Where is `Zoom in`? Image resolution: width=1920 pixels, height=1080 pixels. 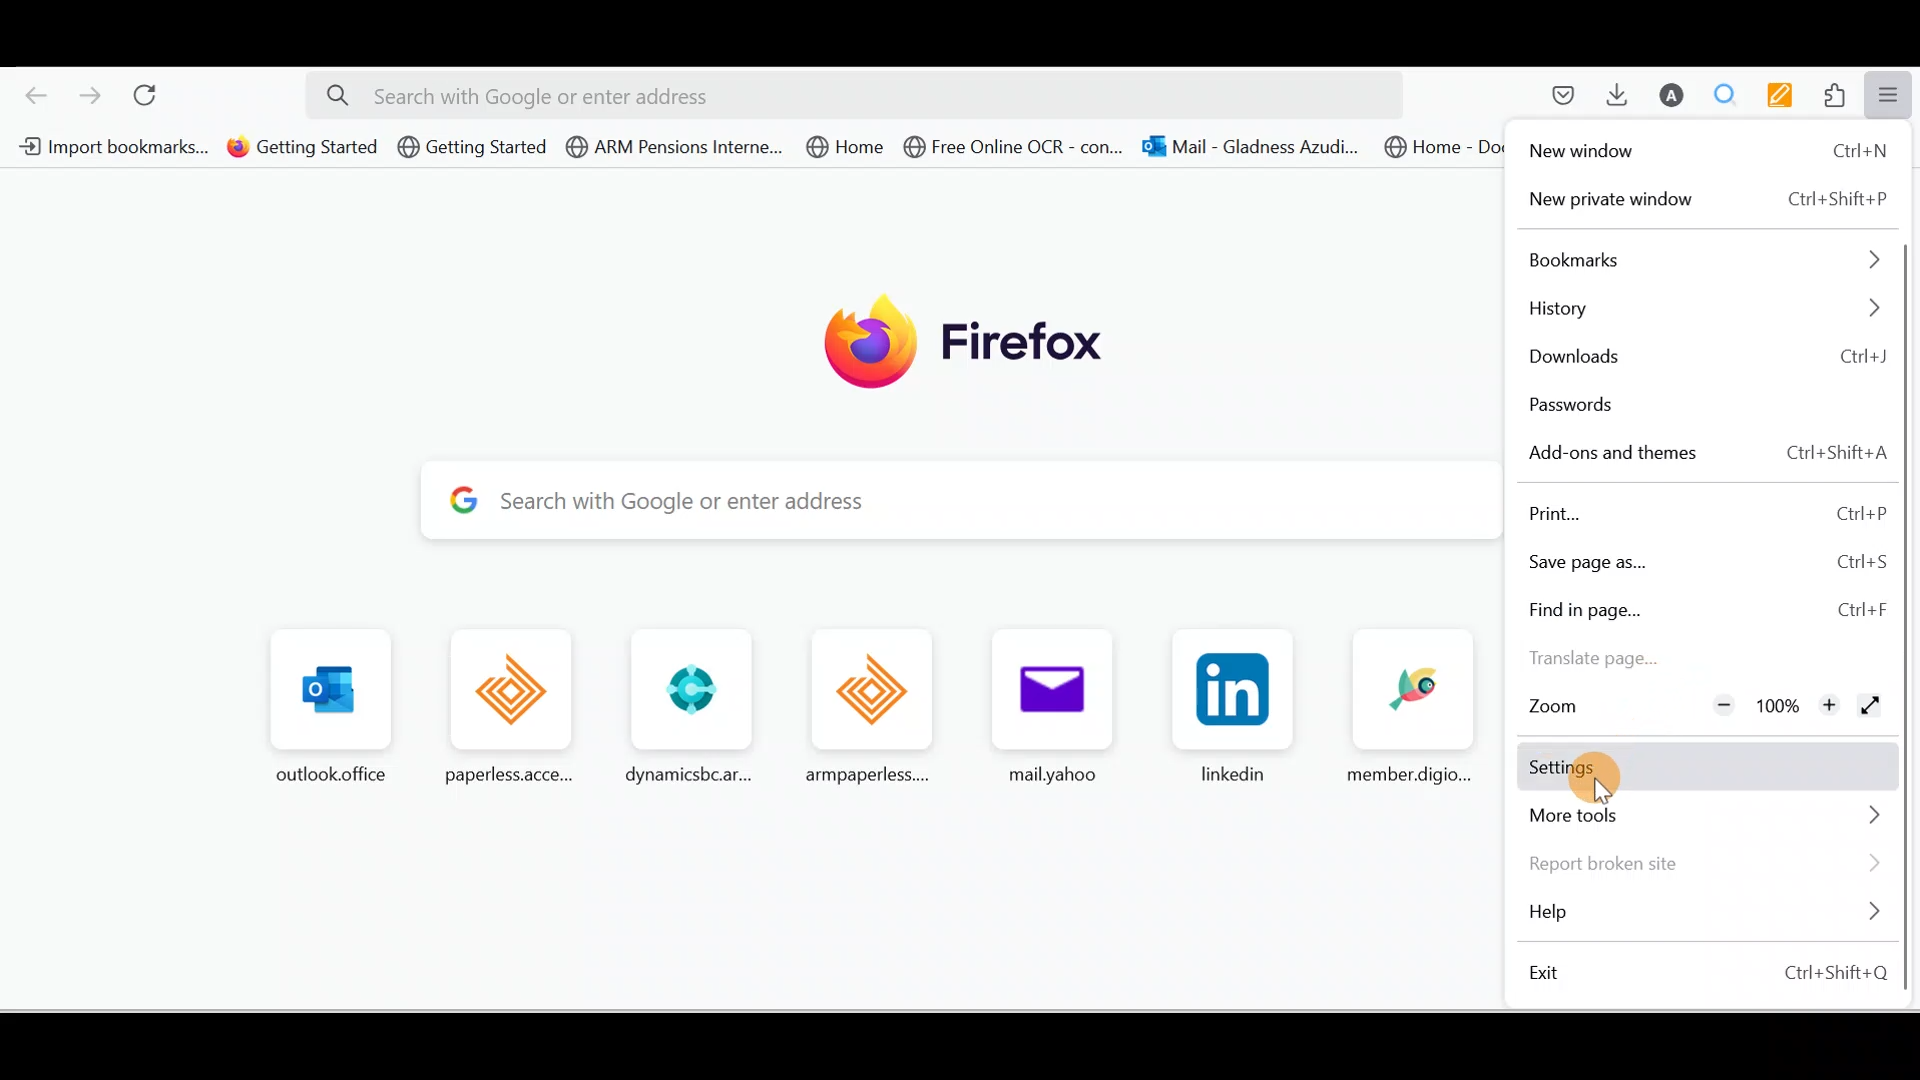
Zoom in is located at coordinates (1827, 708).